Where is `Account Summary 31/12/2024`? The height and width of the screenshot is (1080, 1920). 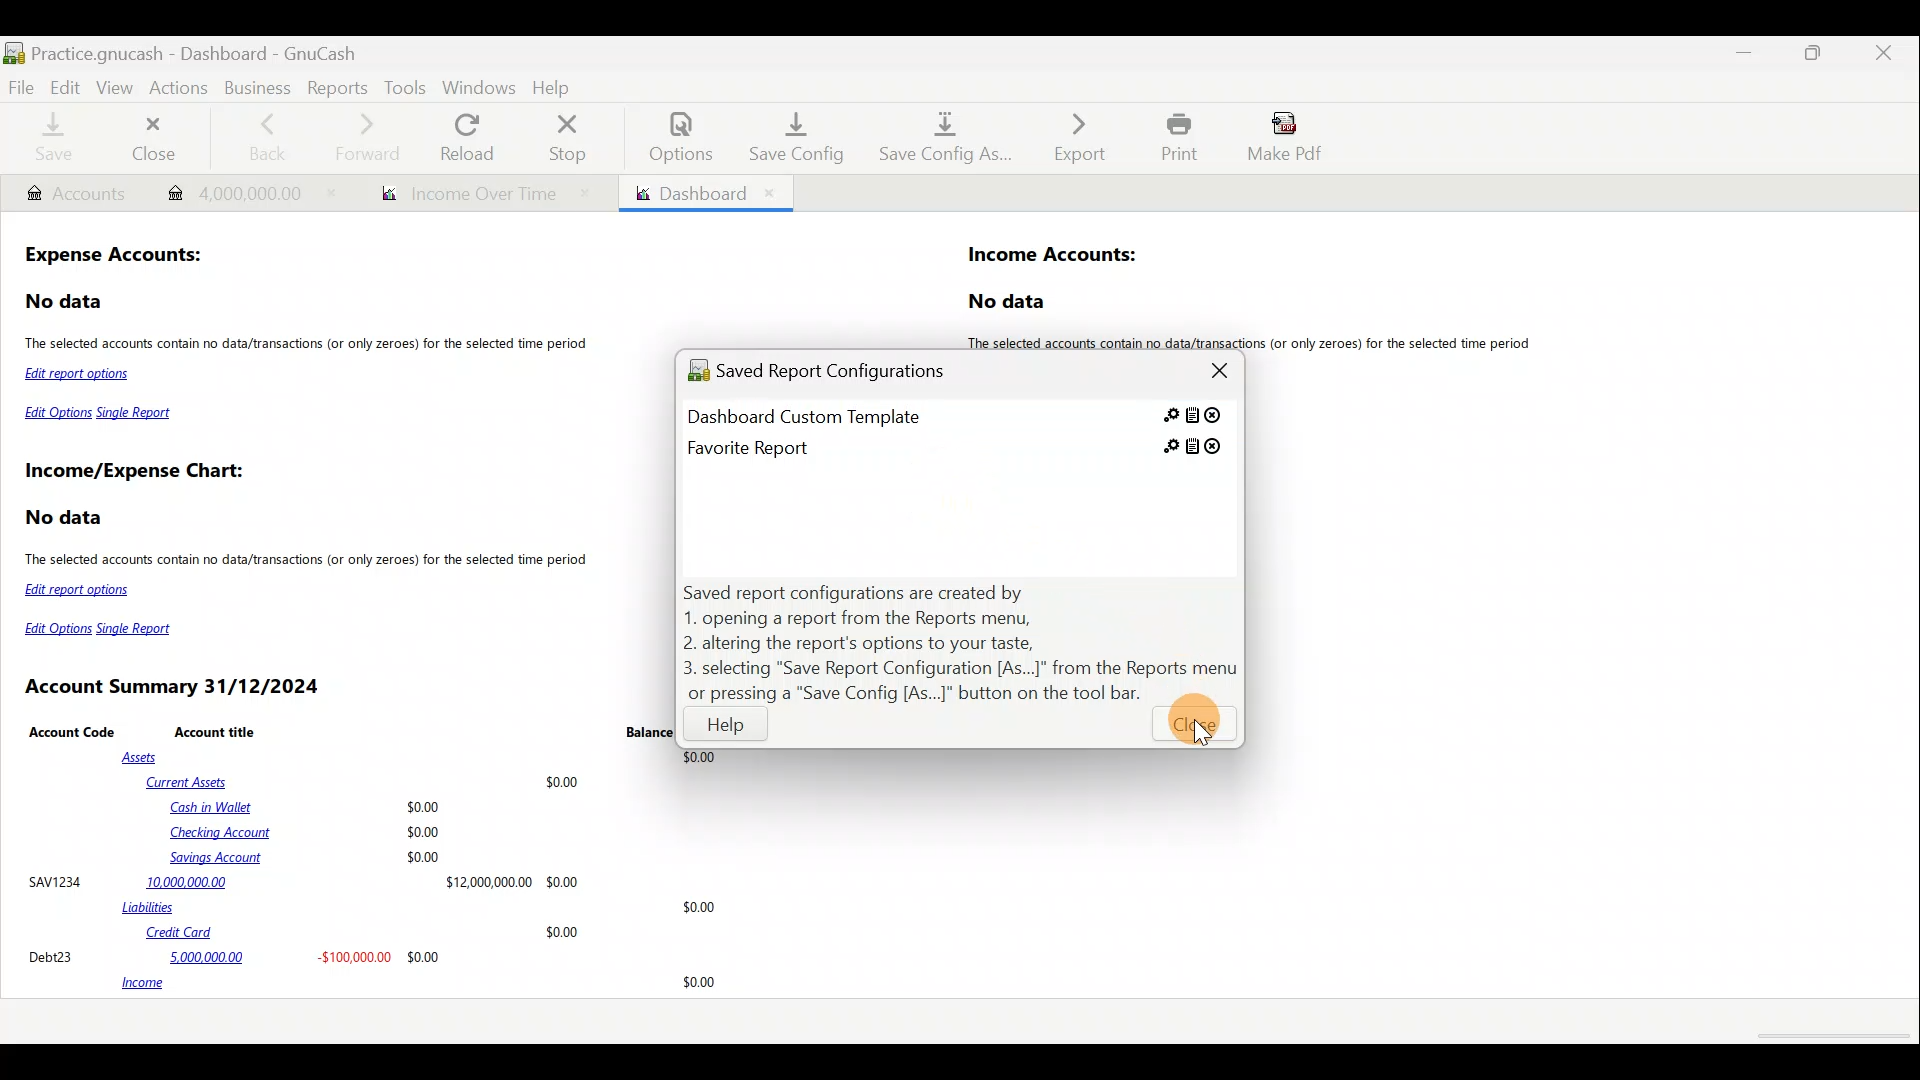
Account Summary 31/12/2024 is located at coordinates (176, 687).